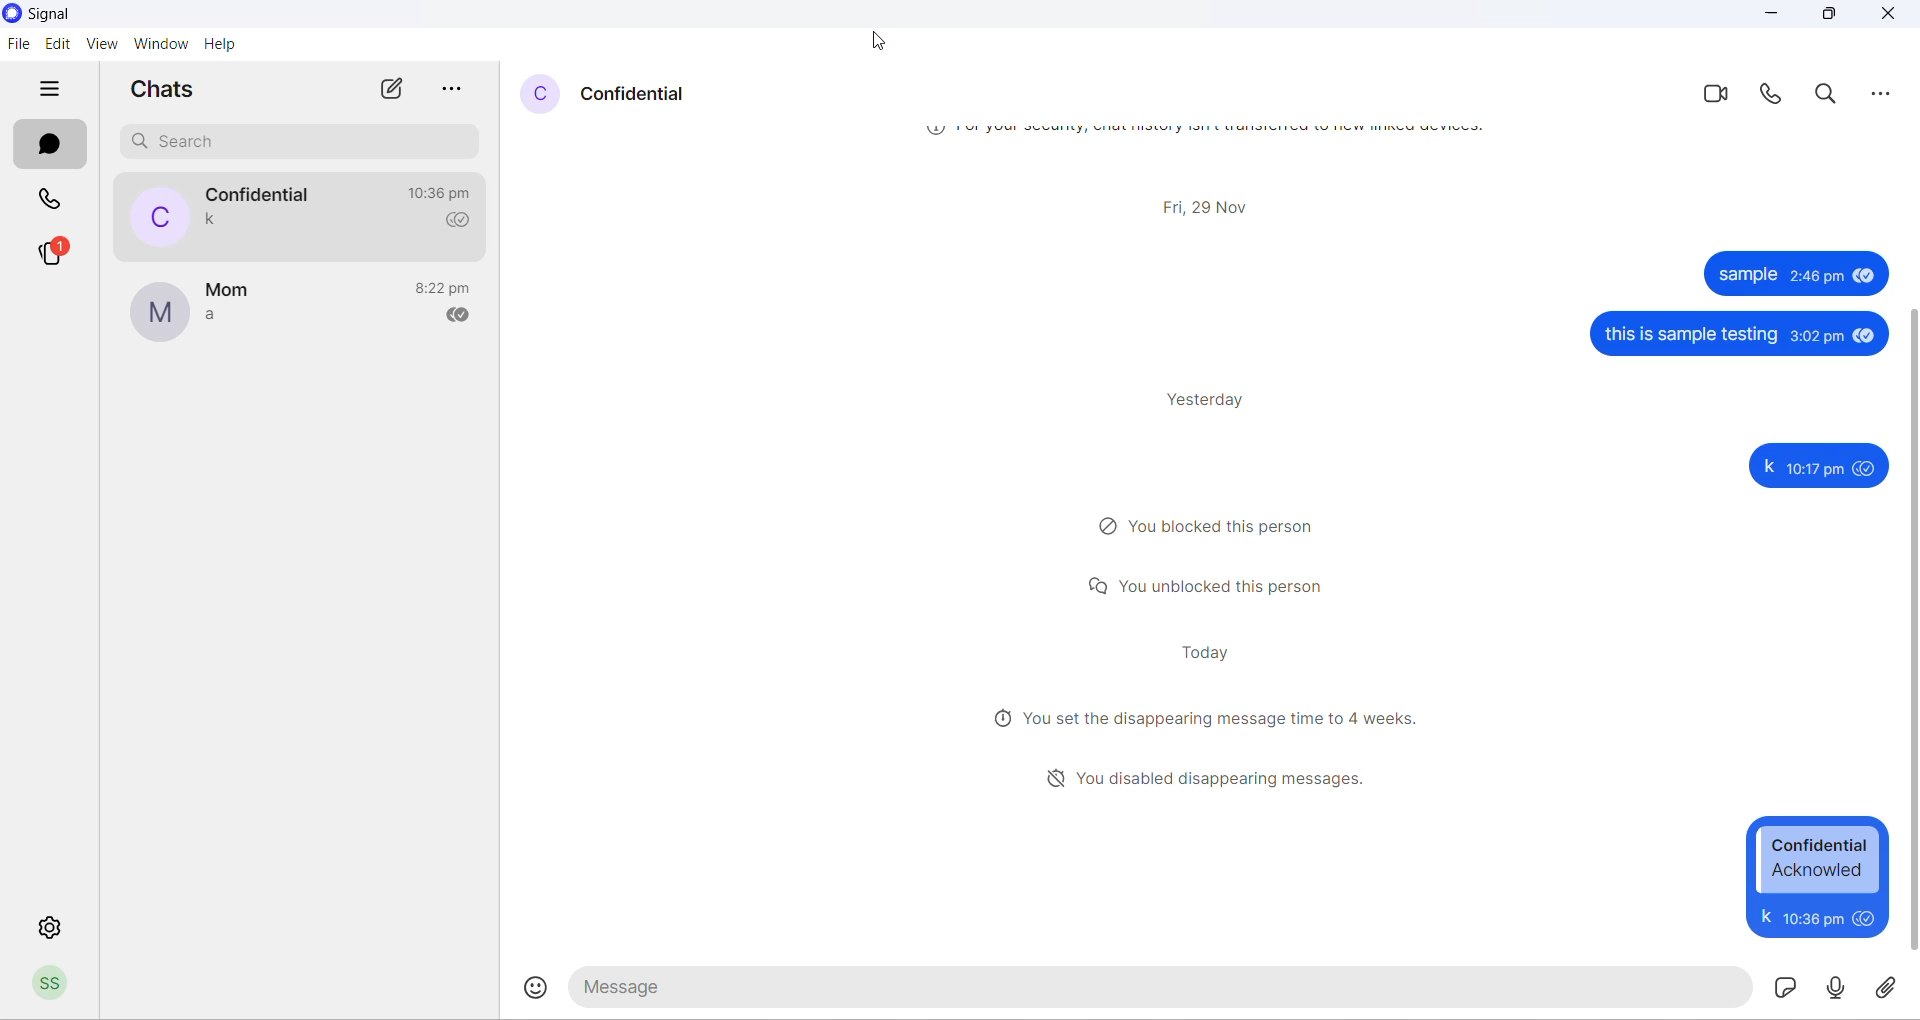 This screenshot has height=1020, width=1920. I want to click on maximize, so click(1826, 14).